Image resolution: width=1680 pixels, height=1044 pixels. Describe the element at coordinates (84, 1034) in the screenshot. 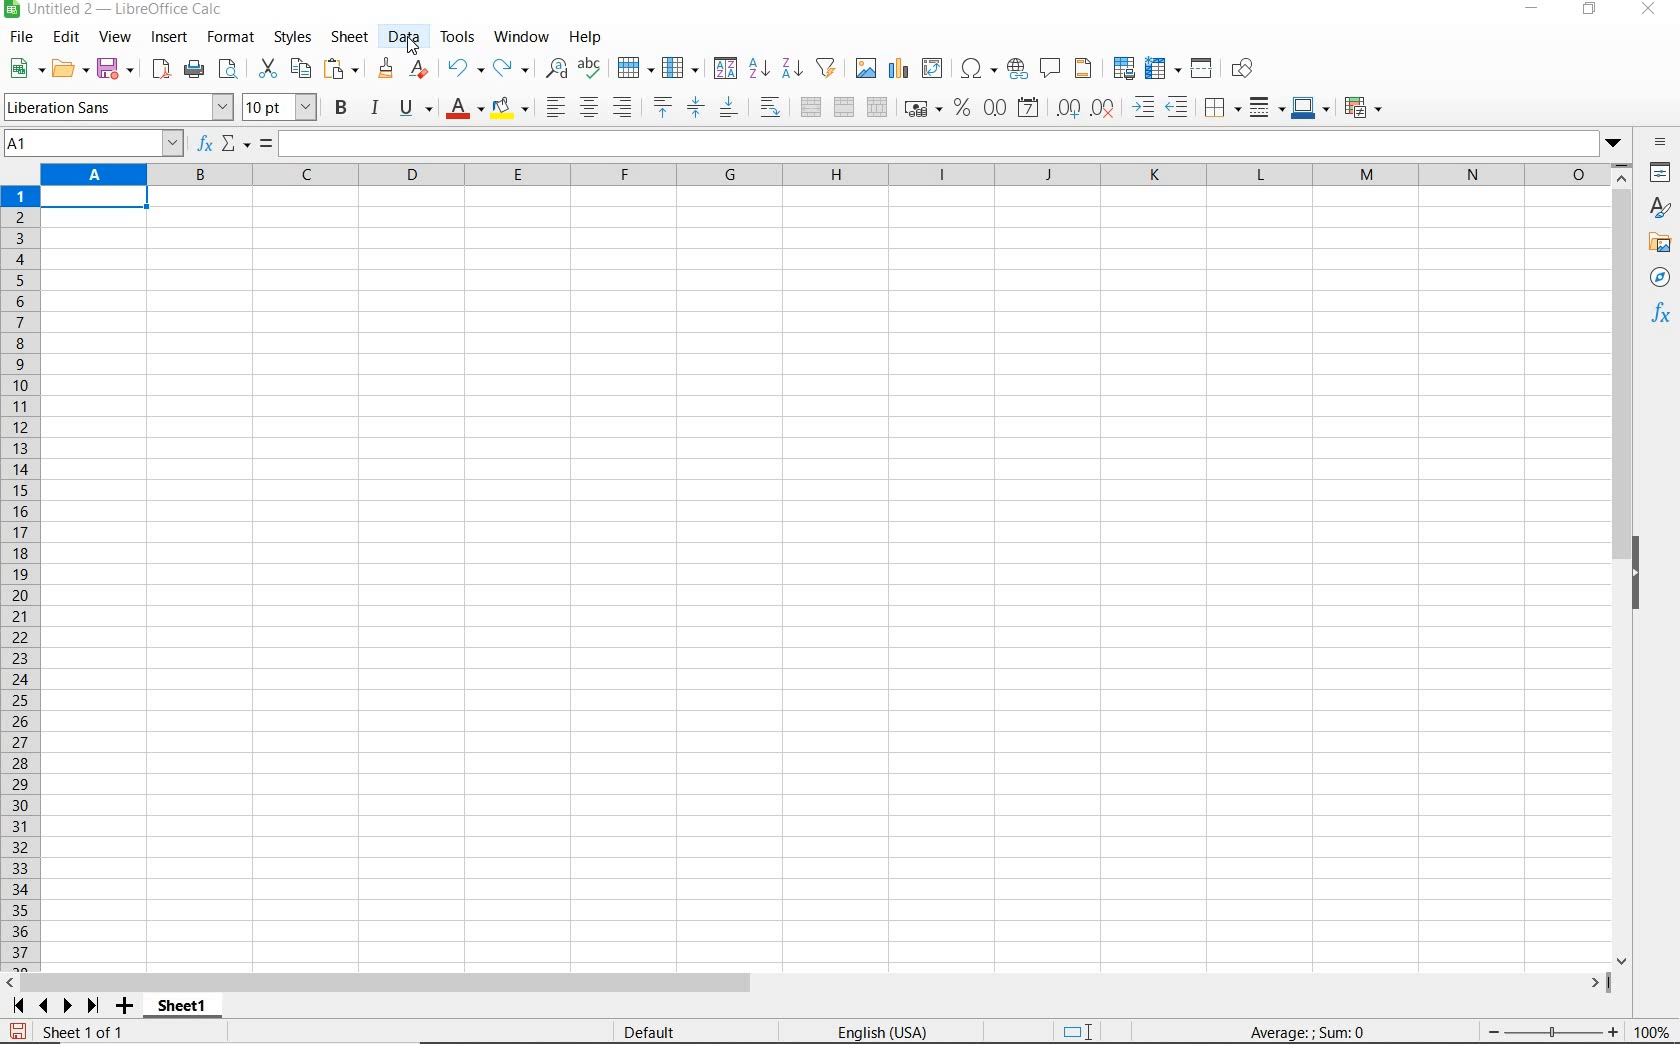

I see `sheet 1 of 1` at that location.